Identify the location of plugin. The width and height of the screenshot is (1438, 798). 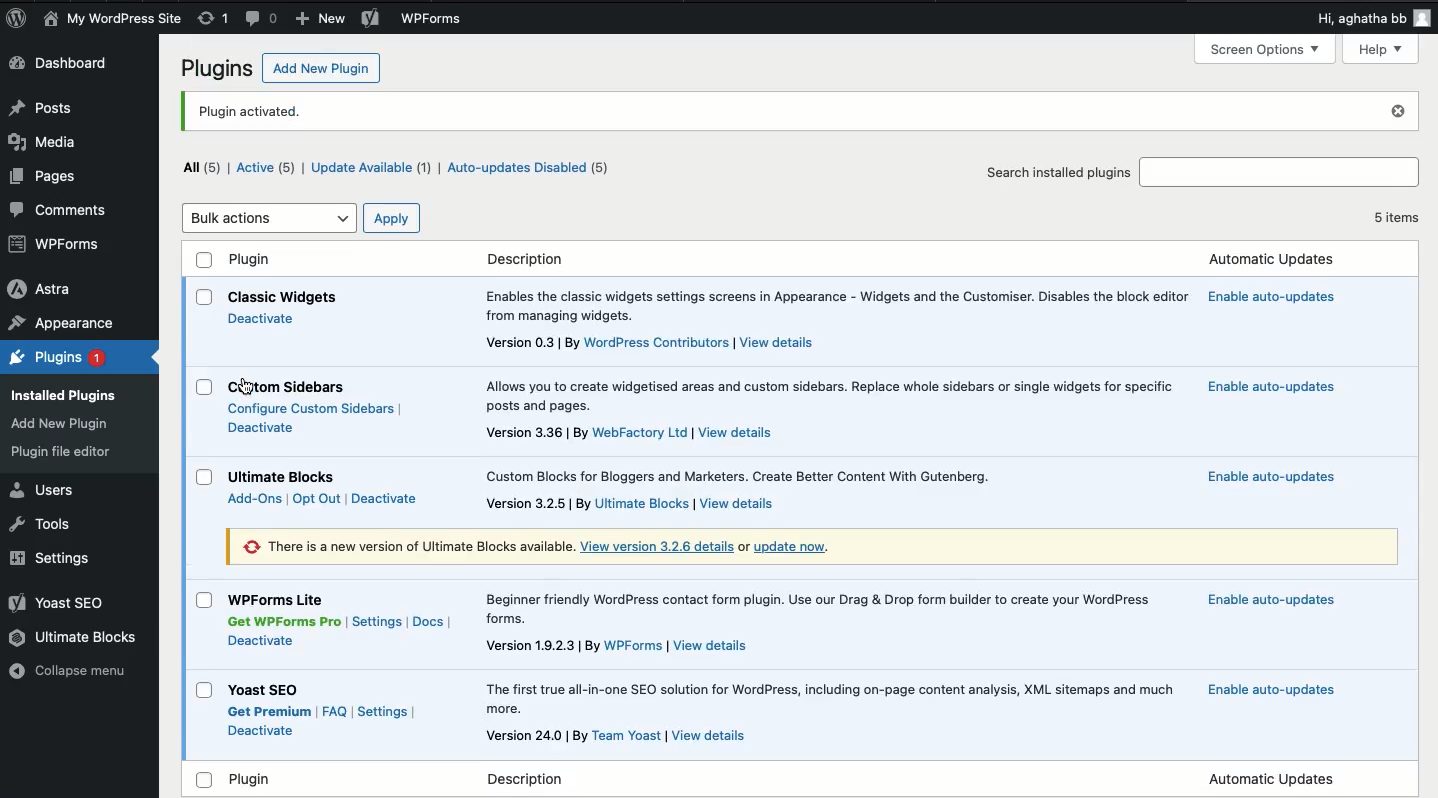
(780, 111).